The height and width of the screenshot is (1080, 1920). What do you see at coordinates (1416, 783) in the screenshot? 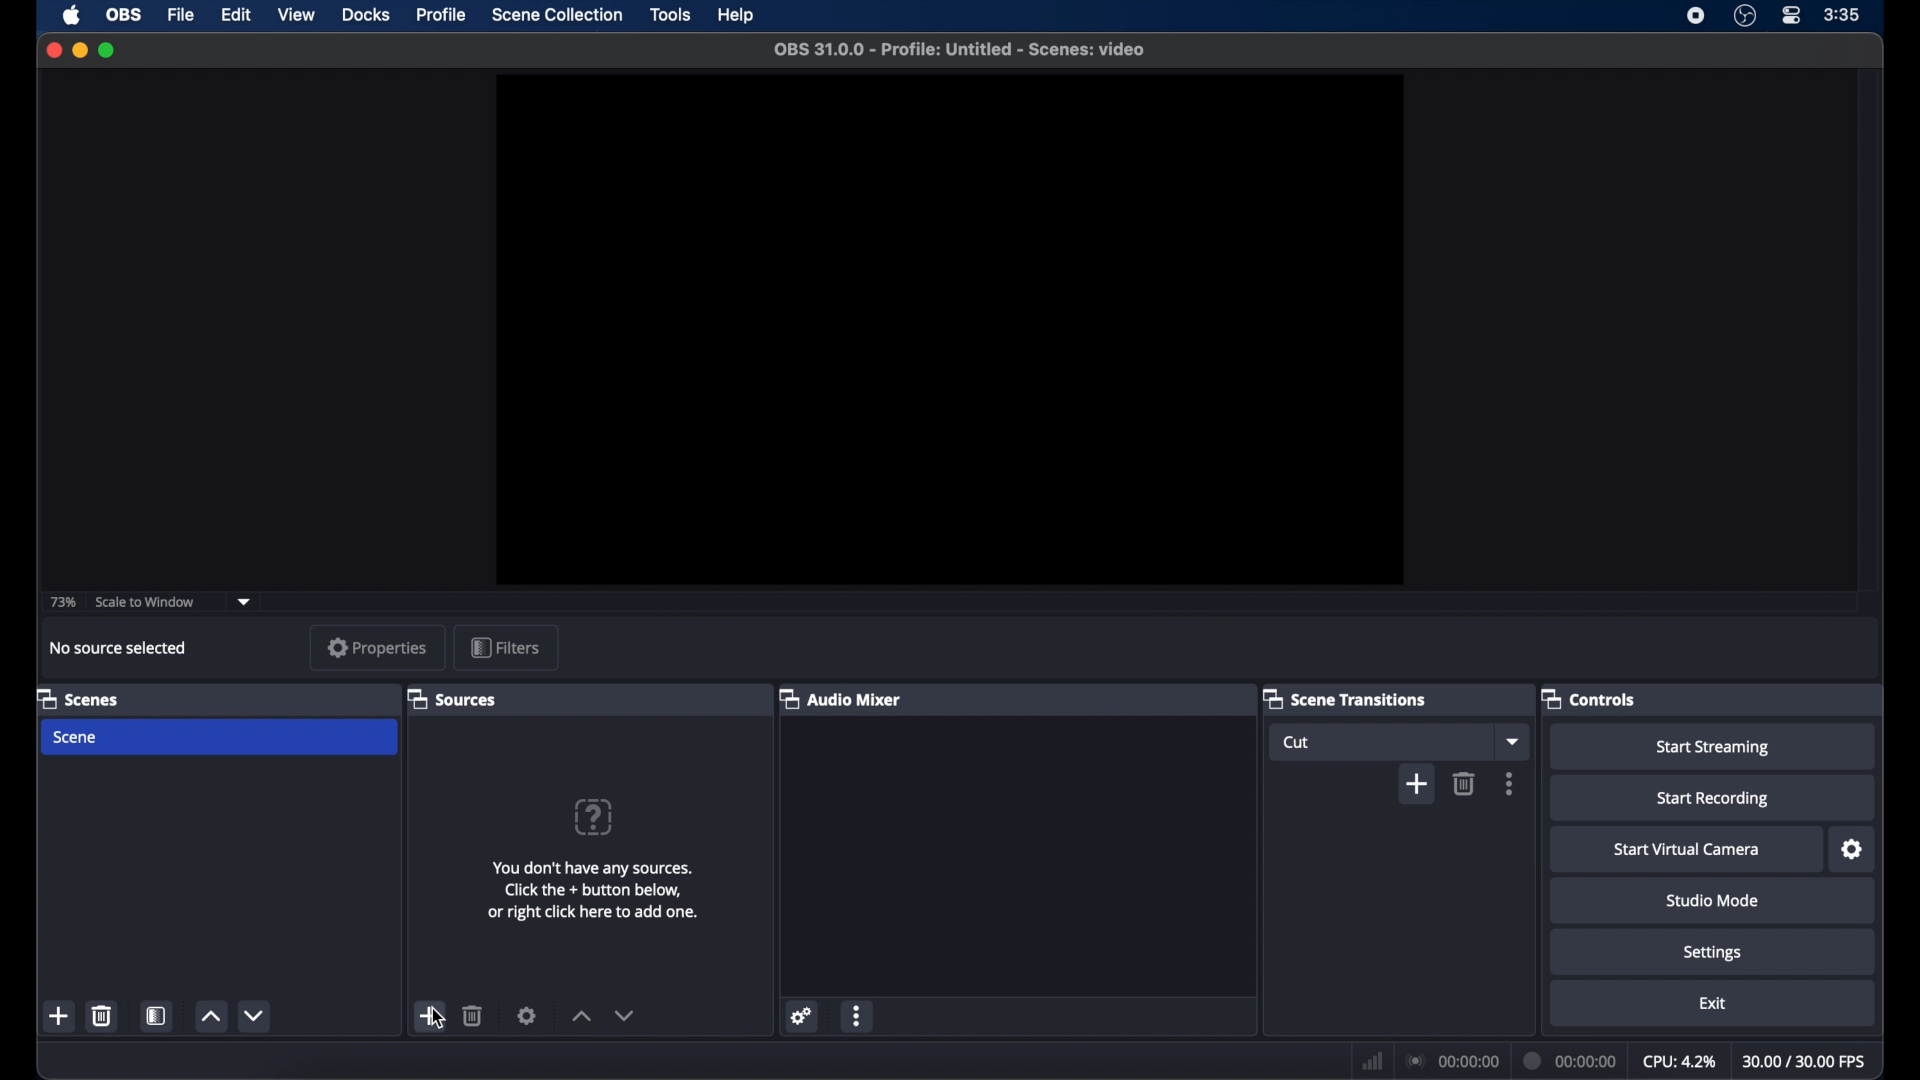
I see `add` at bounding box center [1416, 783].